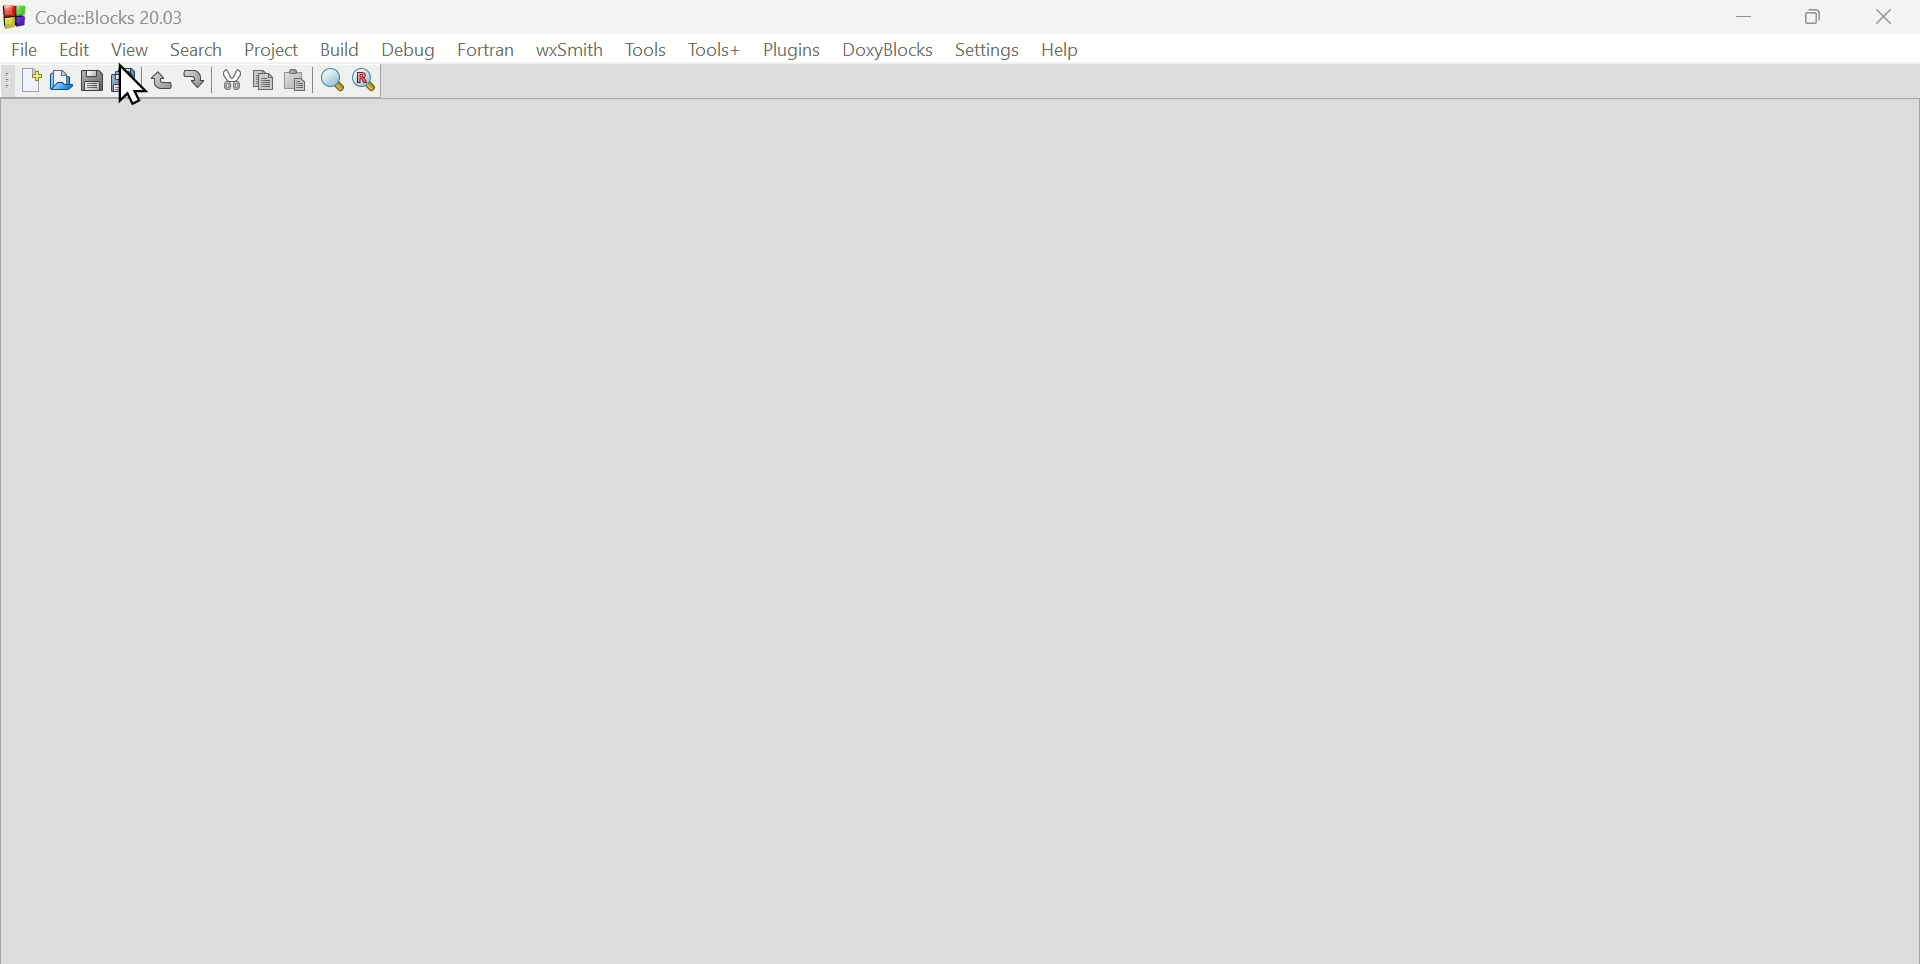 Image resolution: width=1920 pixels, height=964 pixels. Describe the element at coordinates (195, 80) in the screenshot. I see `Redo` at that location.